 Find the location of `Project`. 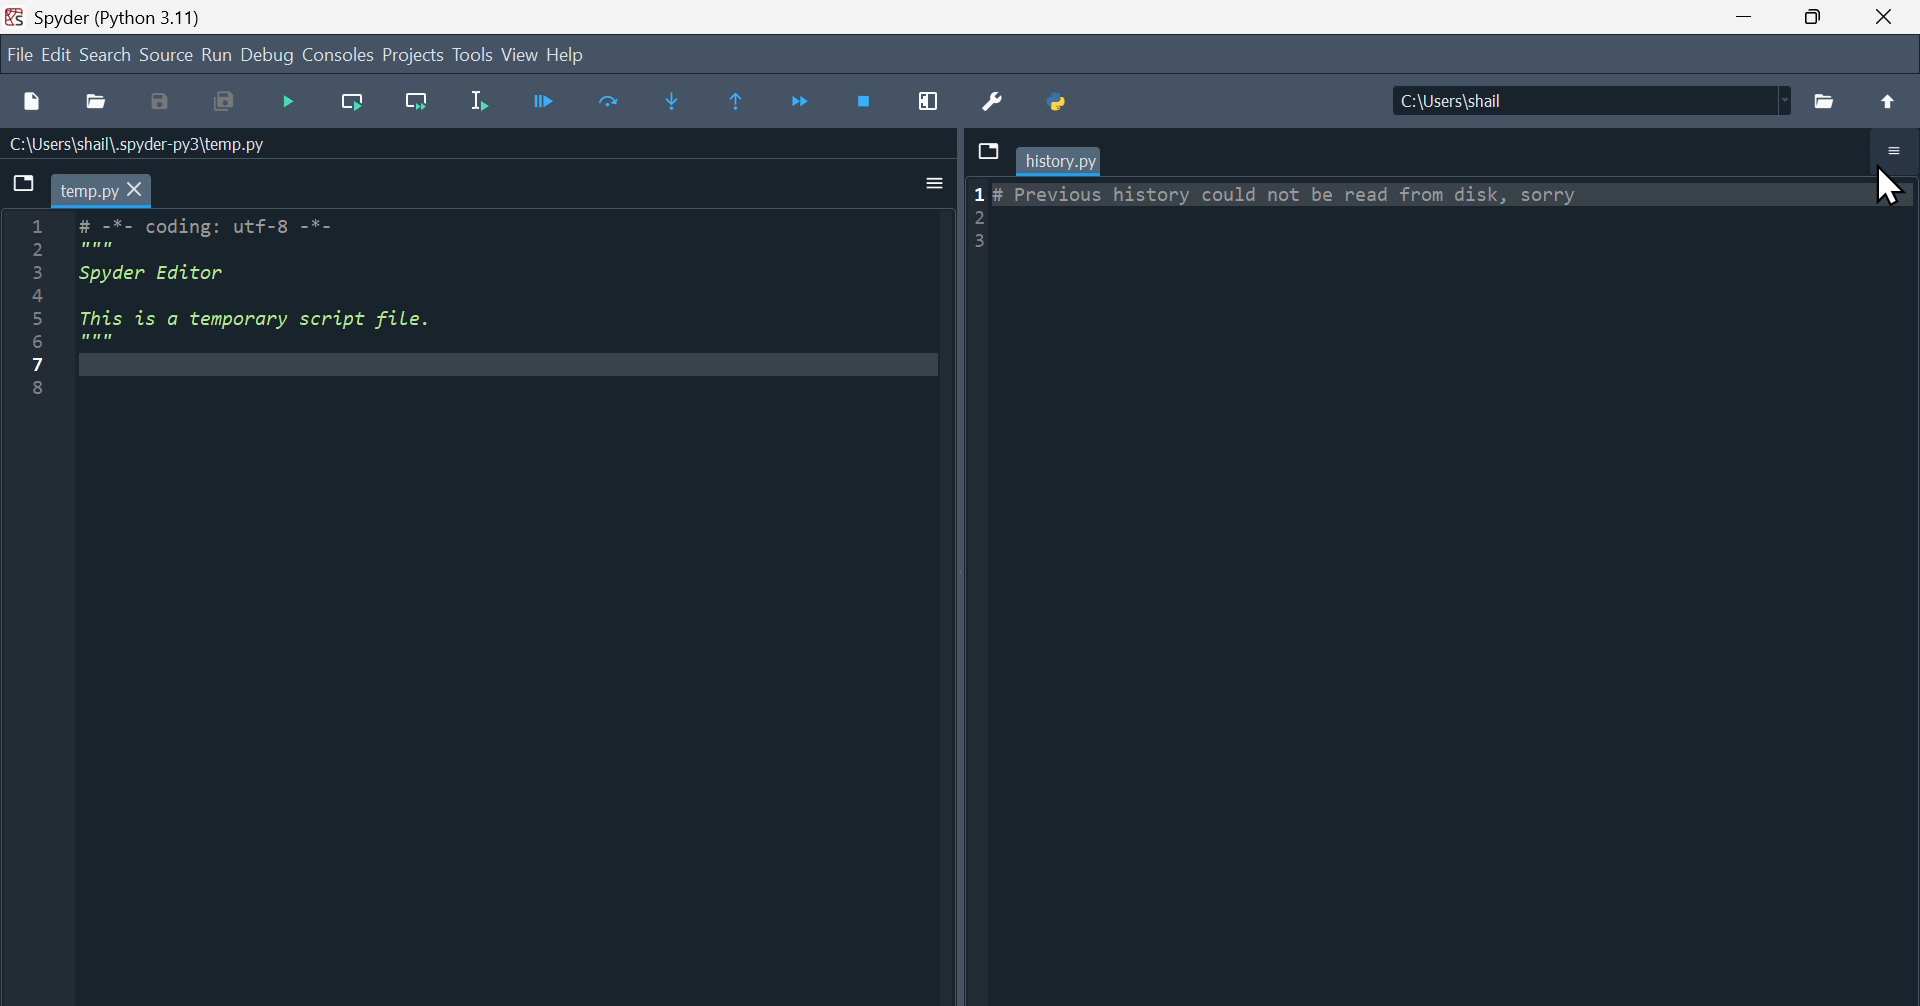

Project is located at coordinates (413, 54).